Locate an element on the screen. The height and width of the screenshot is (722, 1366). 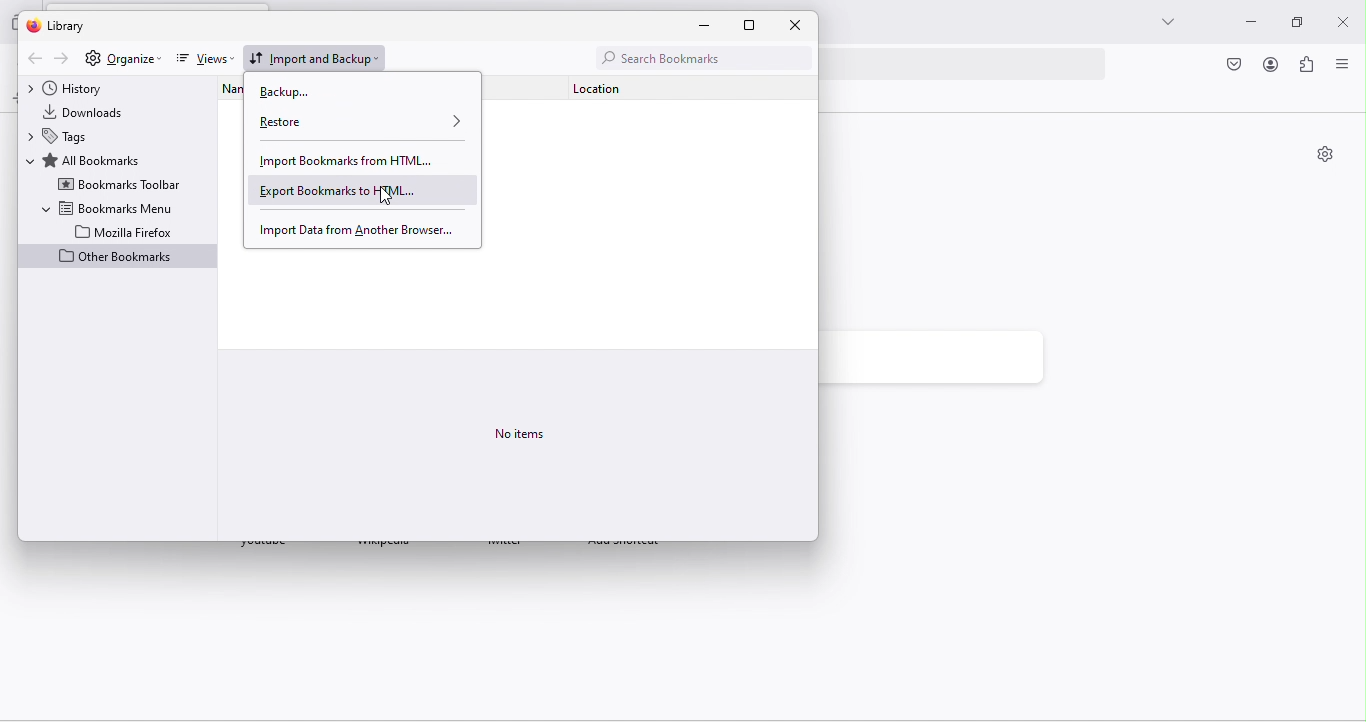
organize is located at coordinates (134, 58).